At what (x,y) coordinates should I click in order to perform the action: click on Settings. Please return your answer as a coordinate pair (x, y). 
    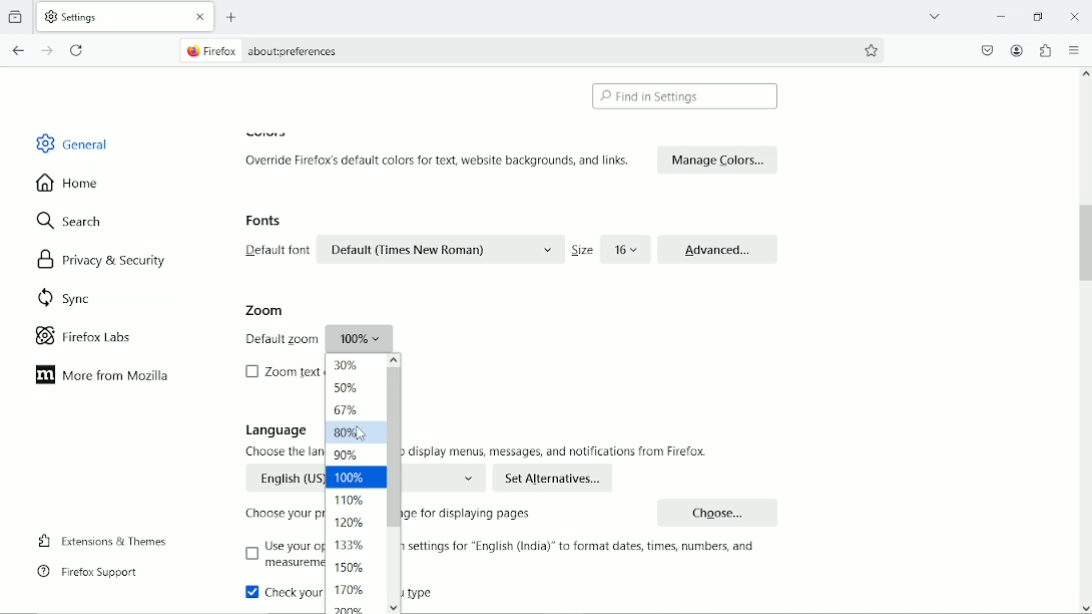
    Looking at the image, I should click on (76, 17).